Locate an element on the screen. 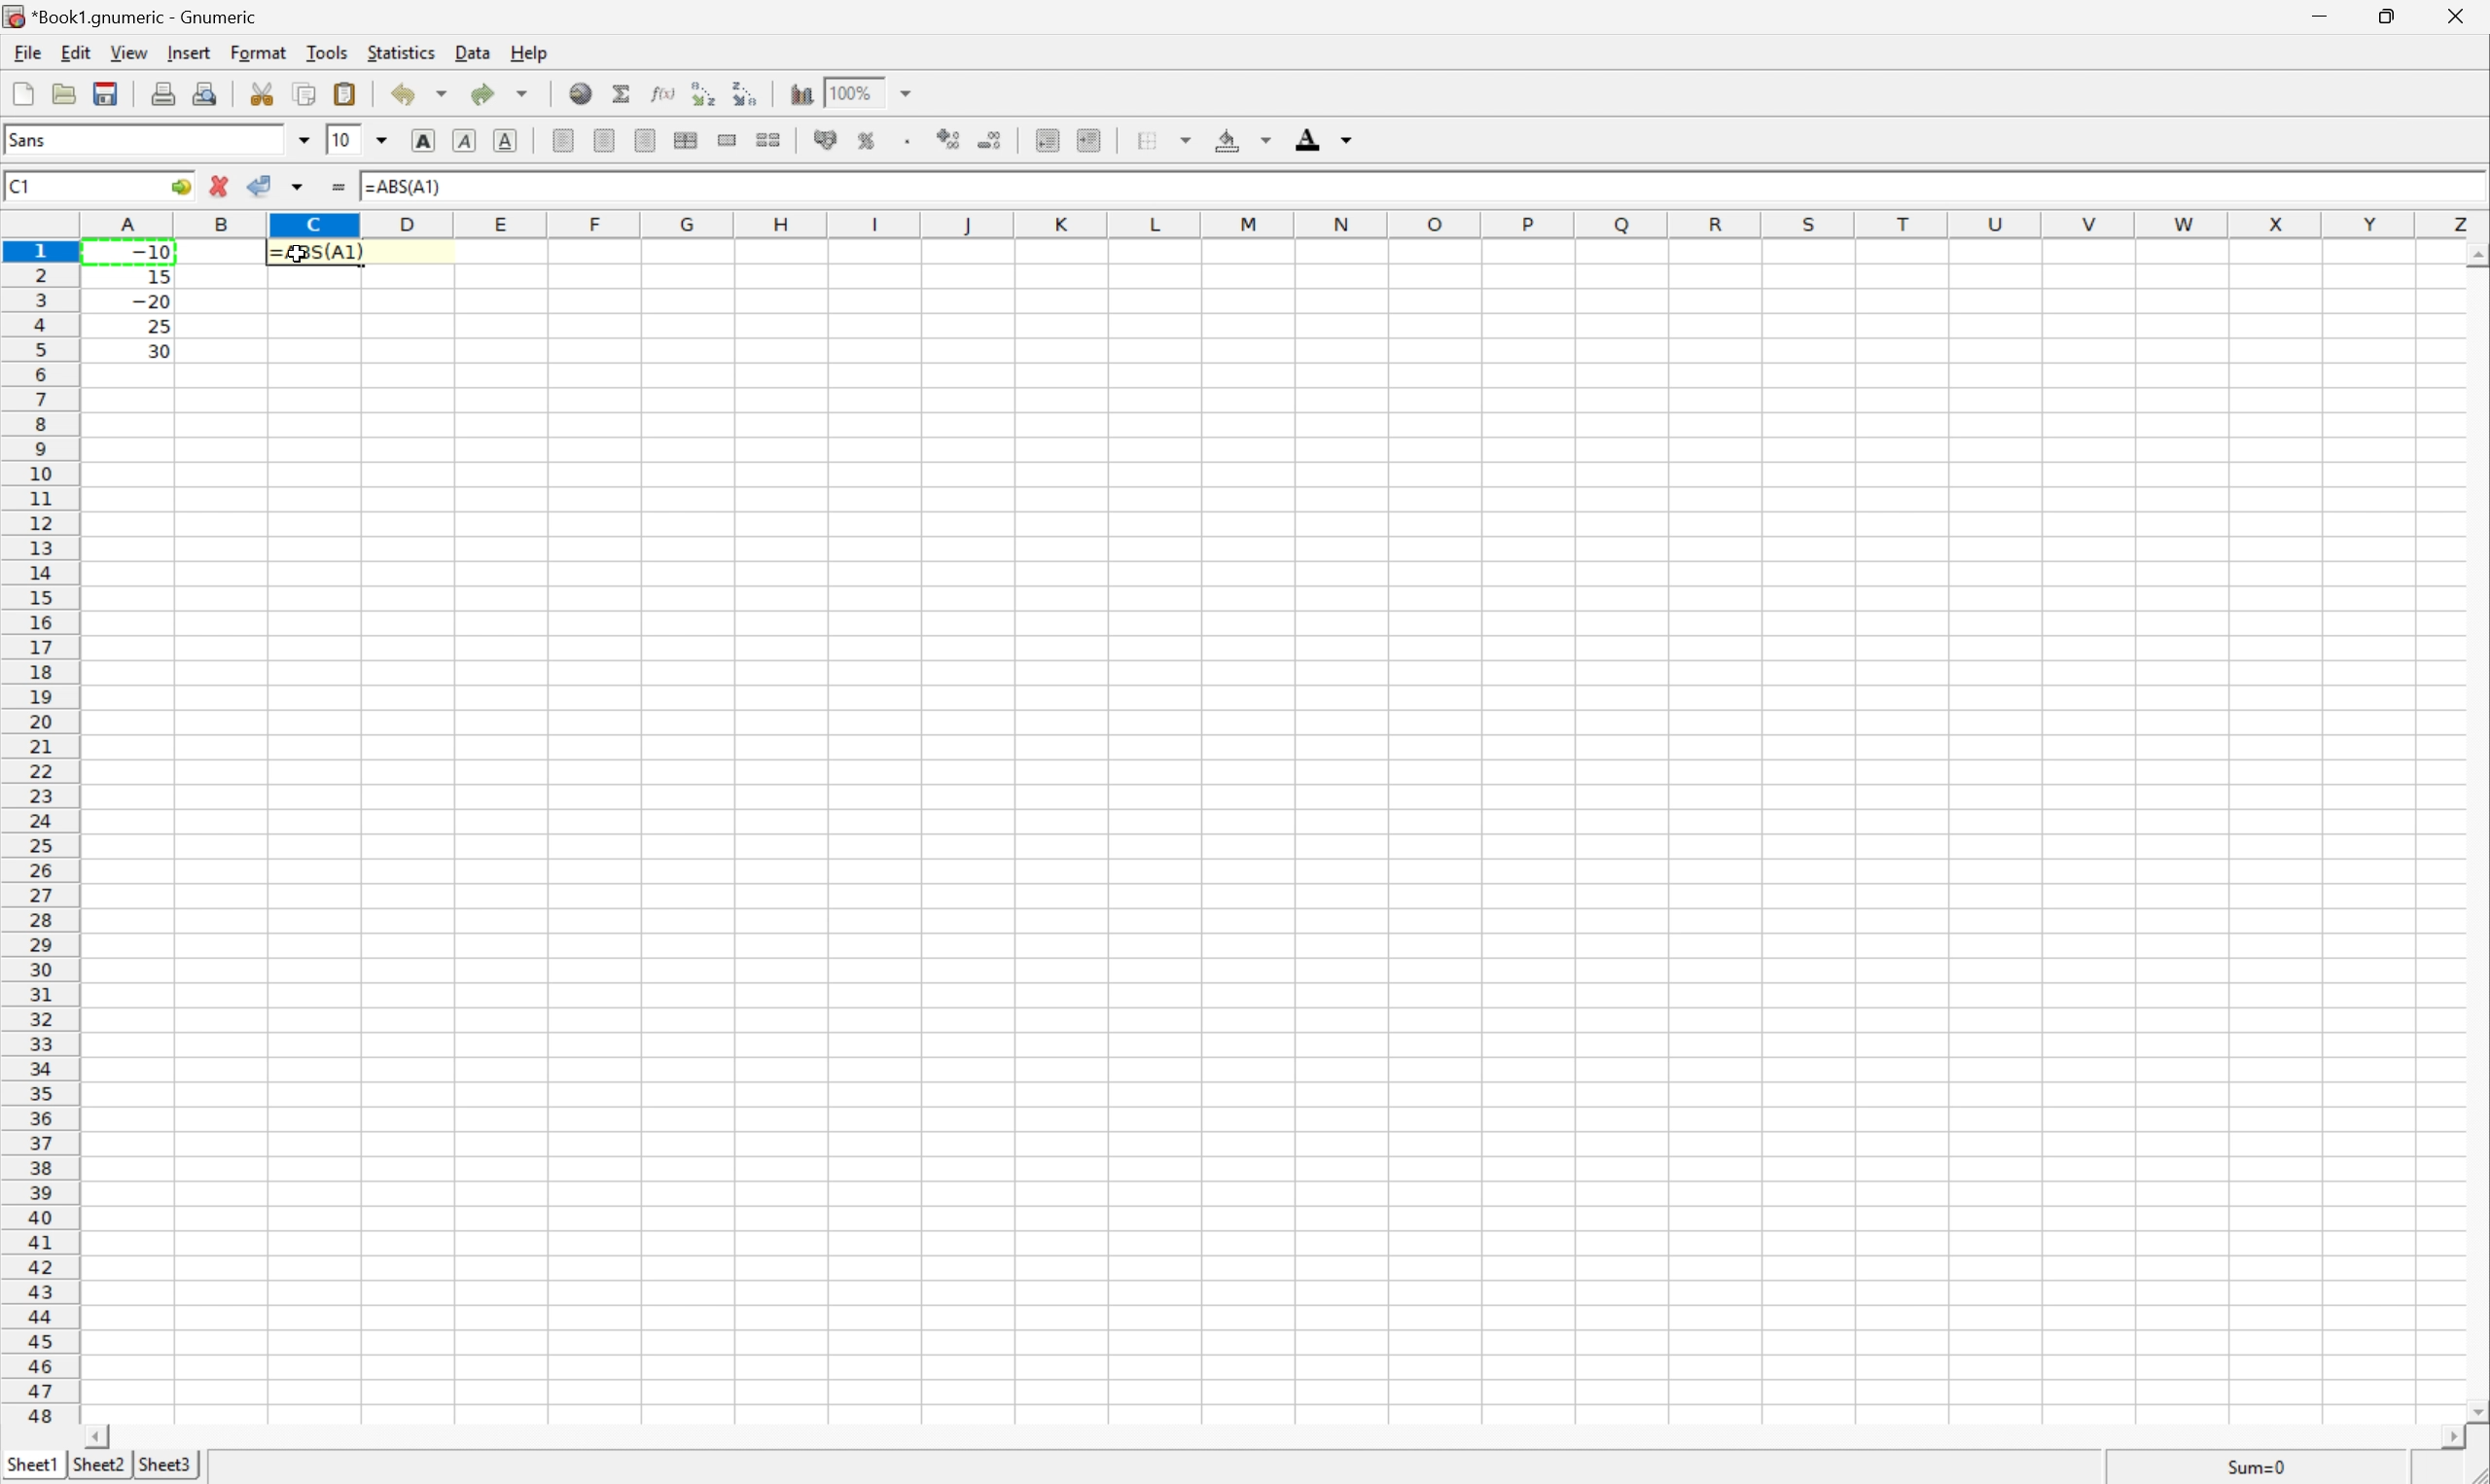 This screenshot has height=1484, width=2490. Sheet1 is located at coordinates (33, 1461).